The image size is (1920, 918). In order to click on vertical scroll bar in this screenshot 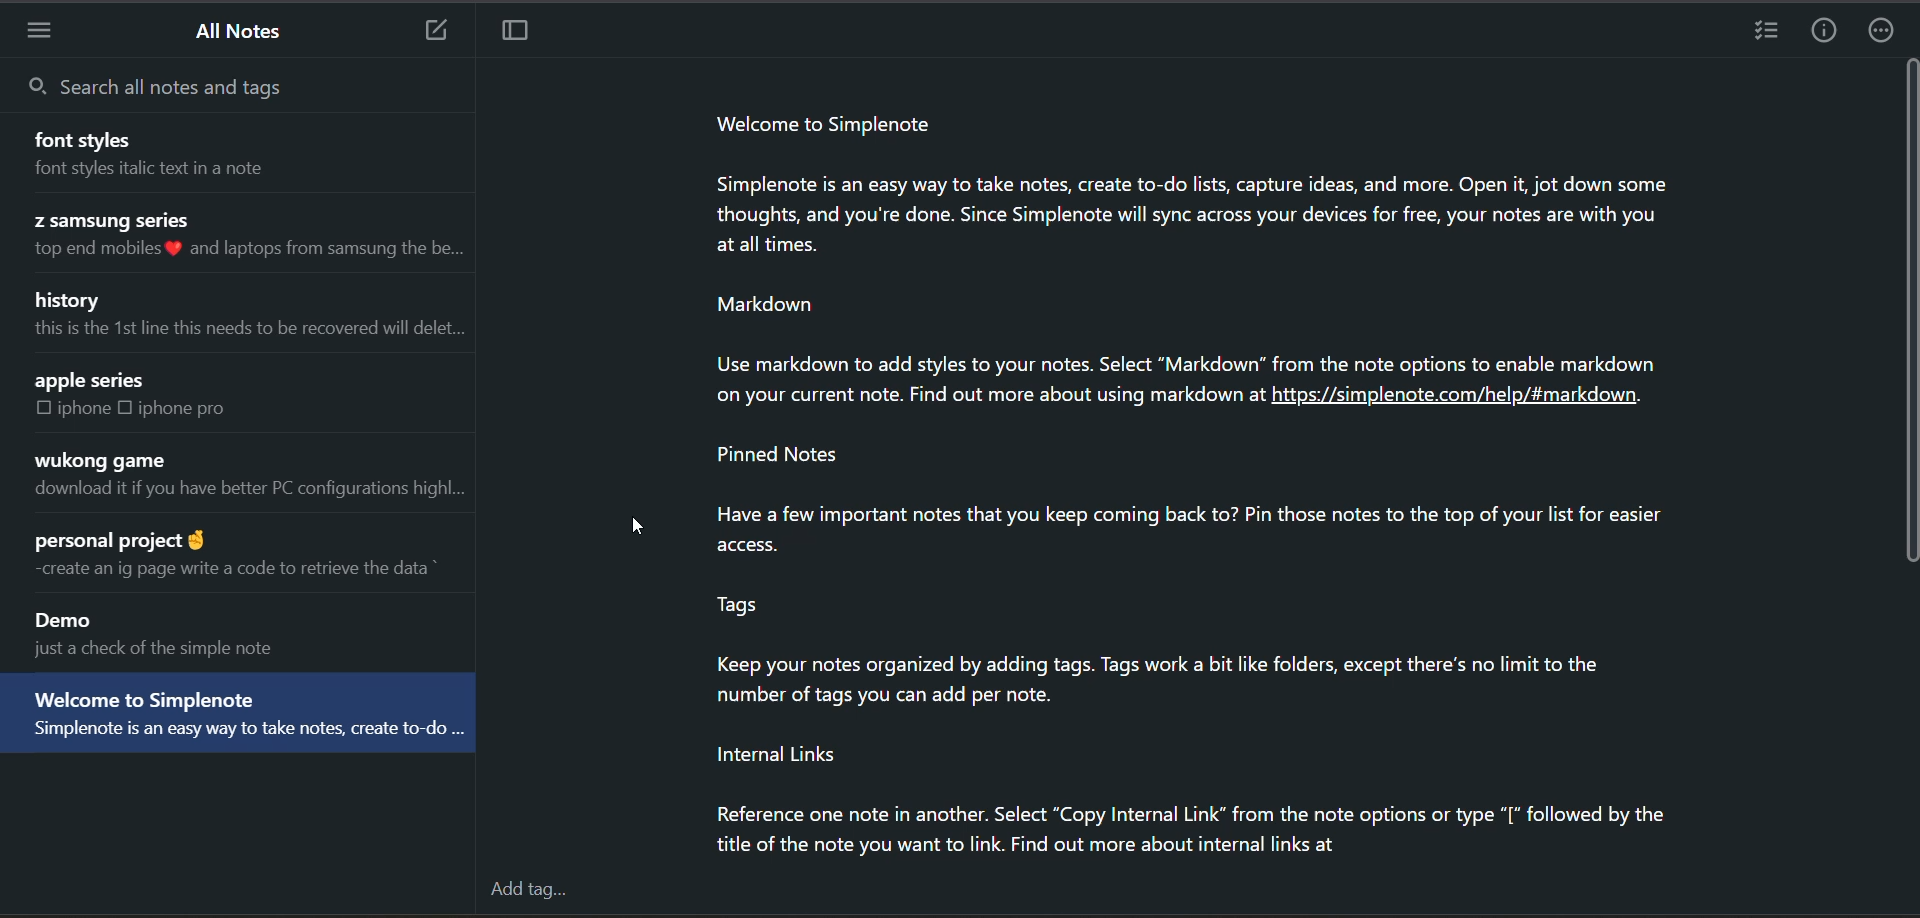, I will do `click(1908, 314)`.